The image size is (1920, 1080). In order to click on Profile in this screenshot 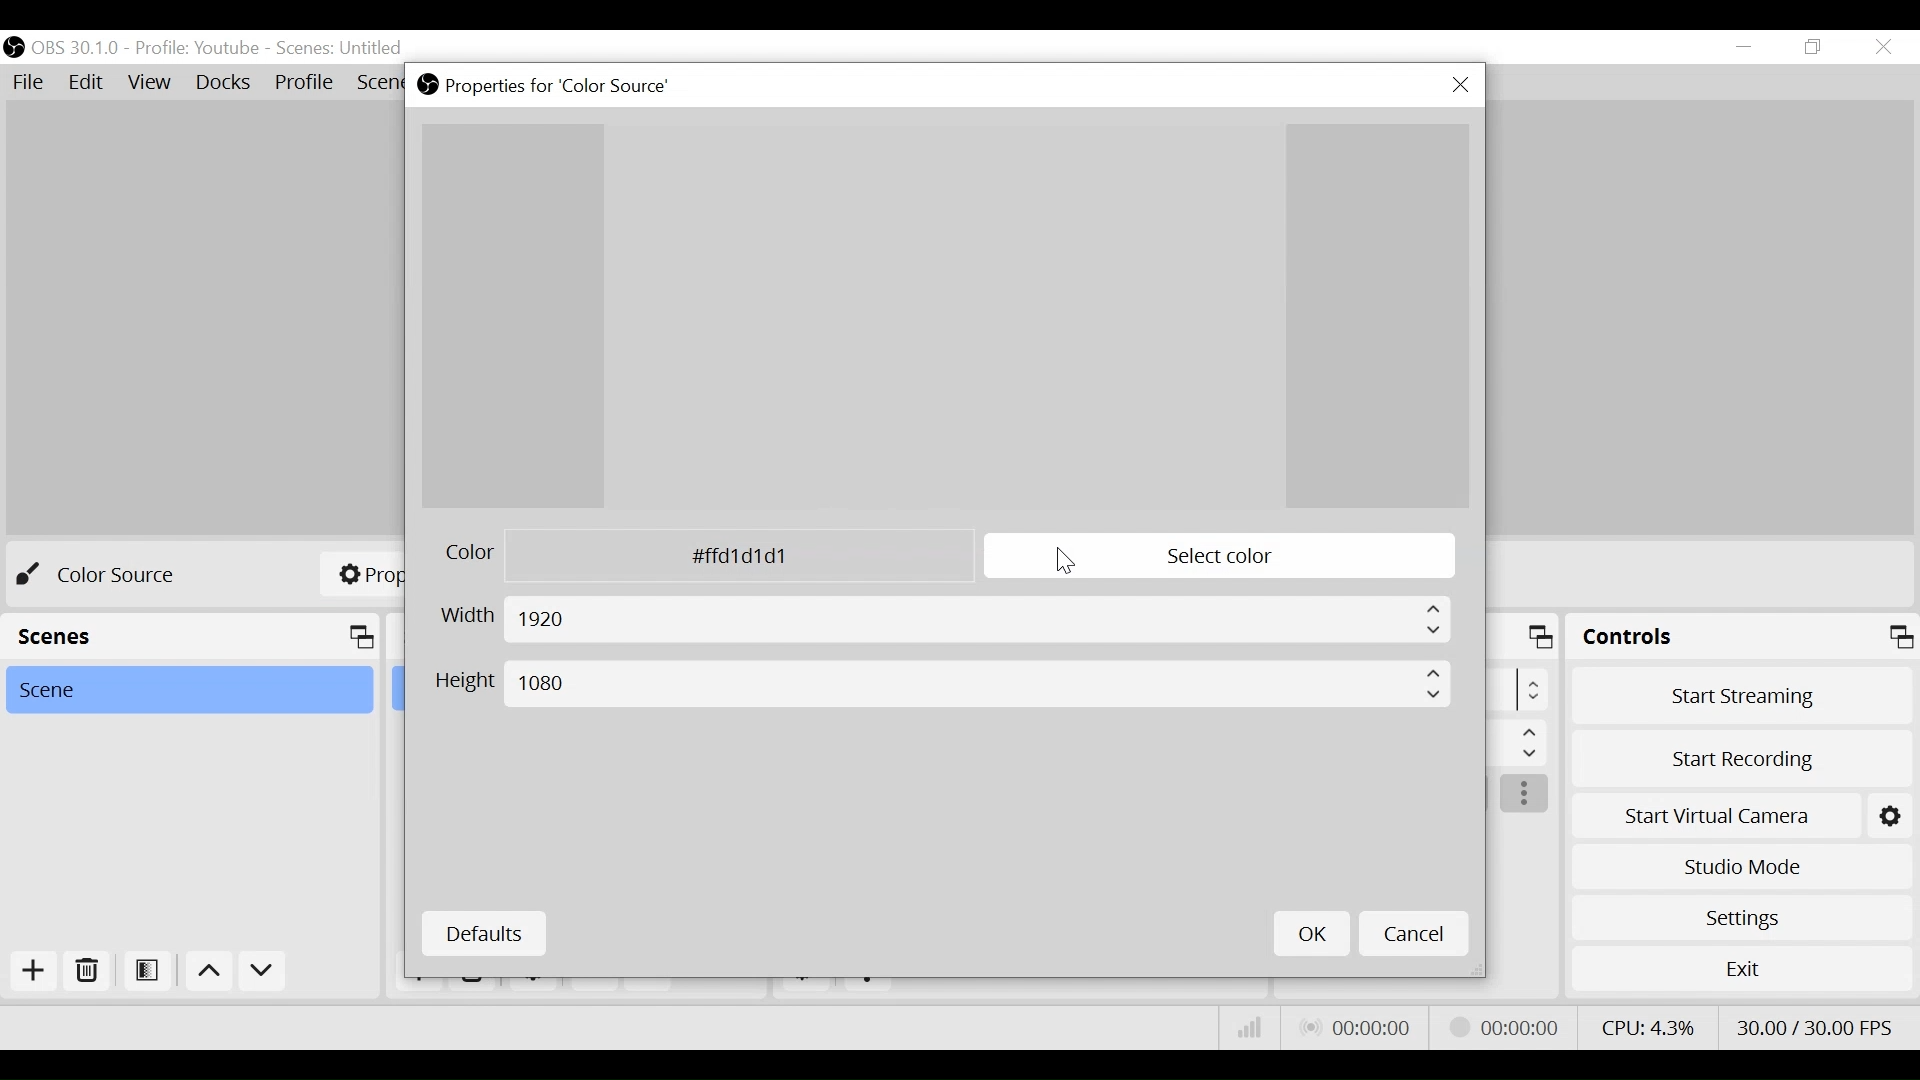, I will do `click(196, 47)`.